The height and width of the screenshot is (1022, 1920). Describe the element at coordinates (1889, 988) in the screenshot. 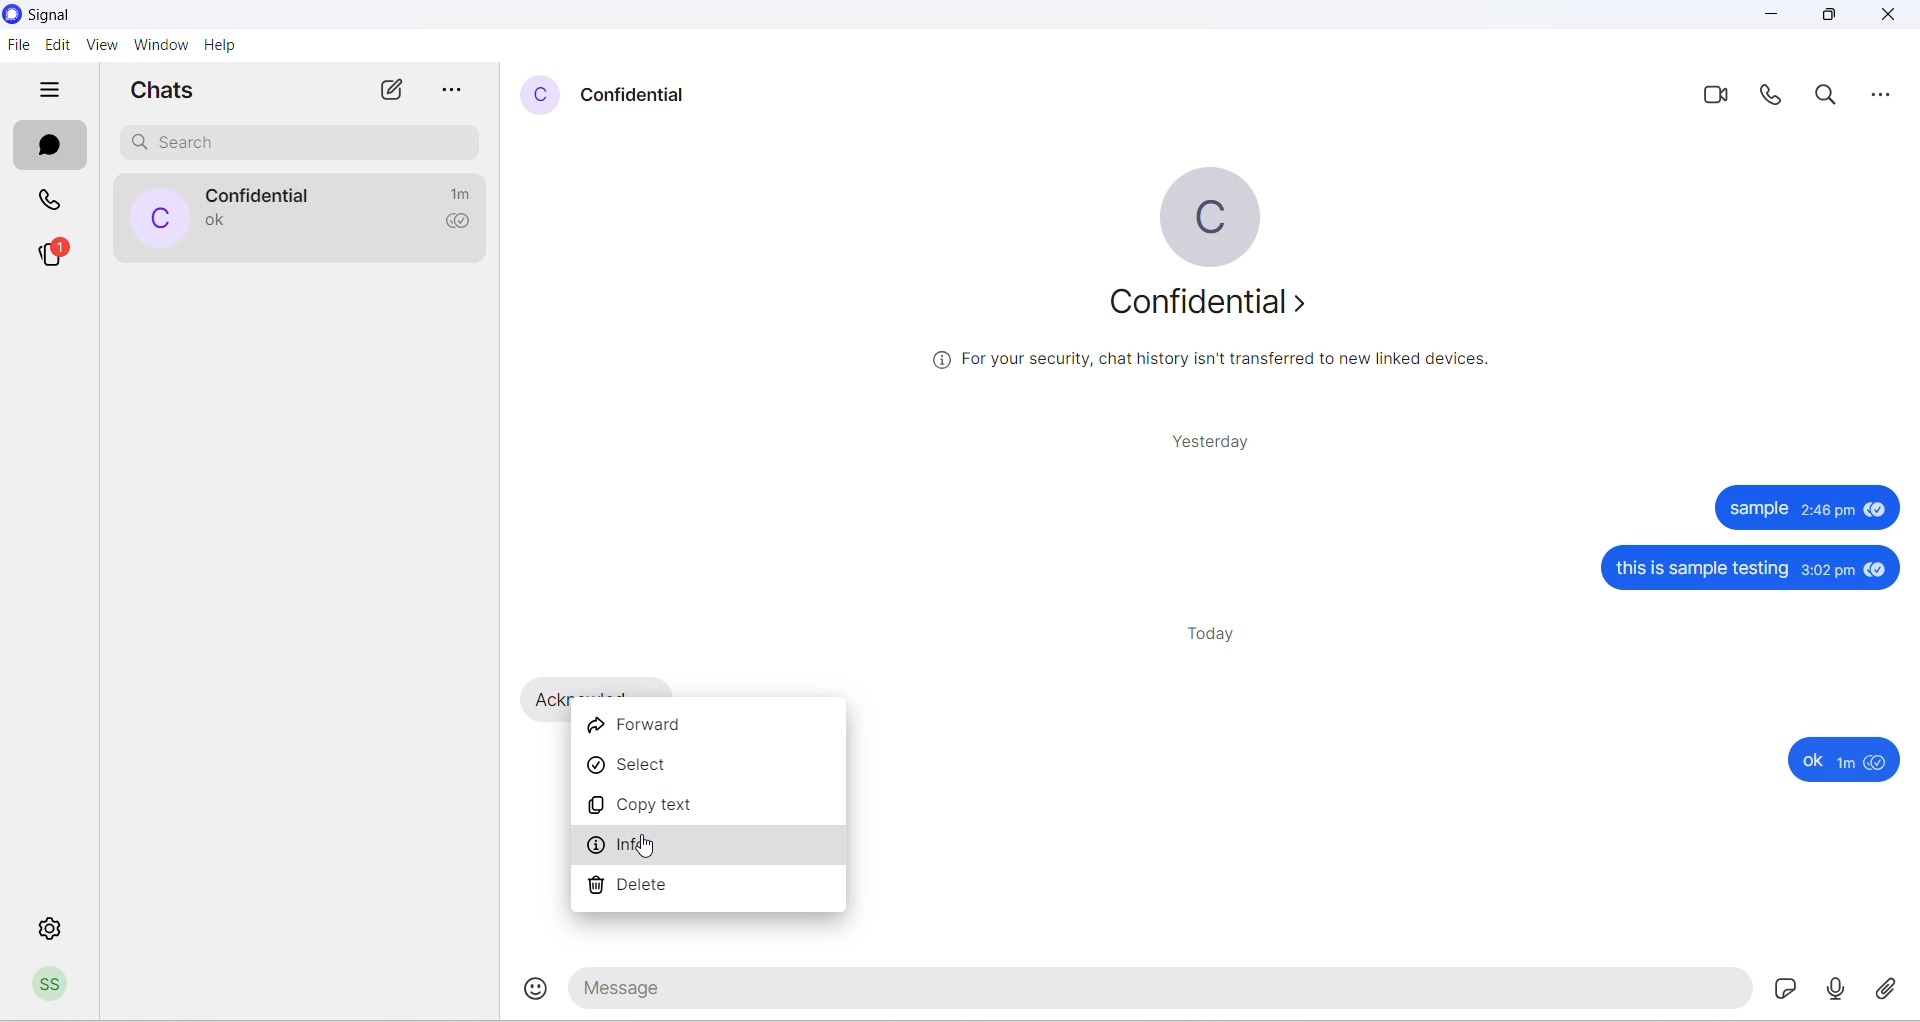

I see `share attachment` at that location.